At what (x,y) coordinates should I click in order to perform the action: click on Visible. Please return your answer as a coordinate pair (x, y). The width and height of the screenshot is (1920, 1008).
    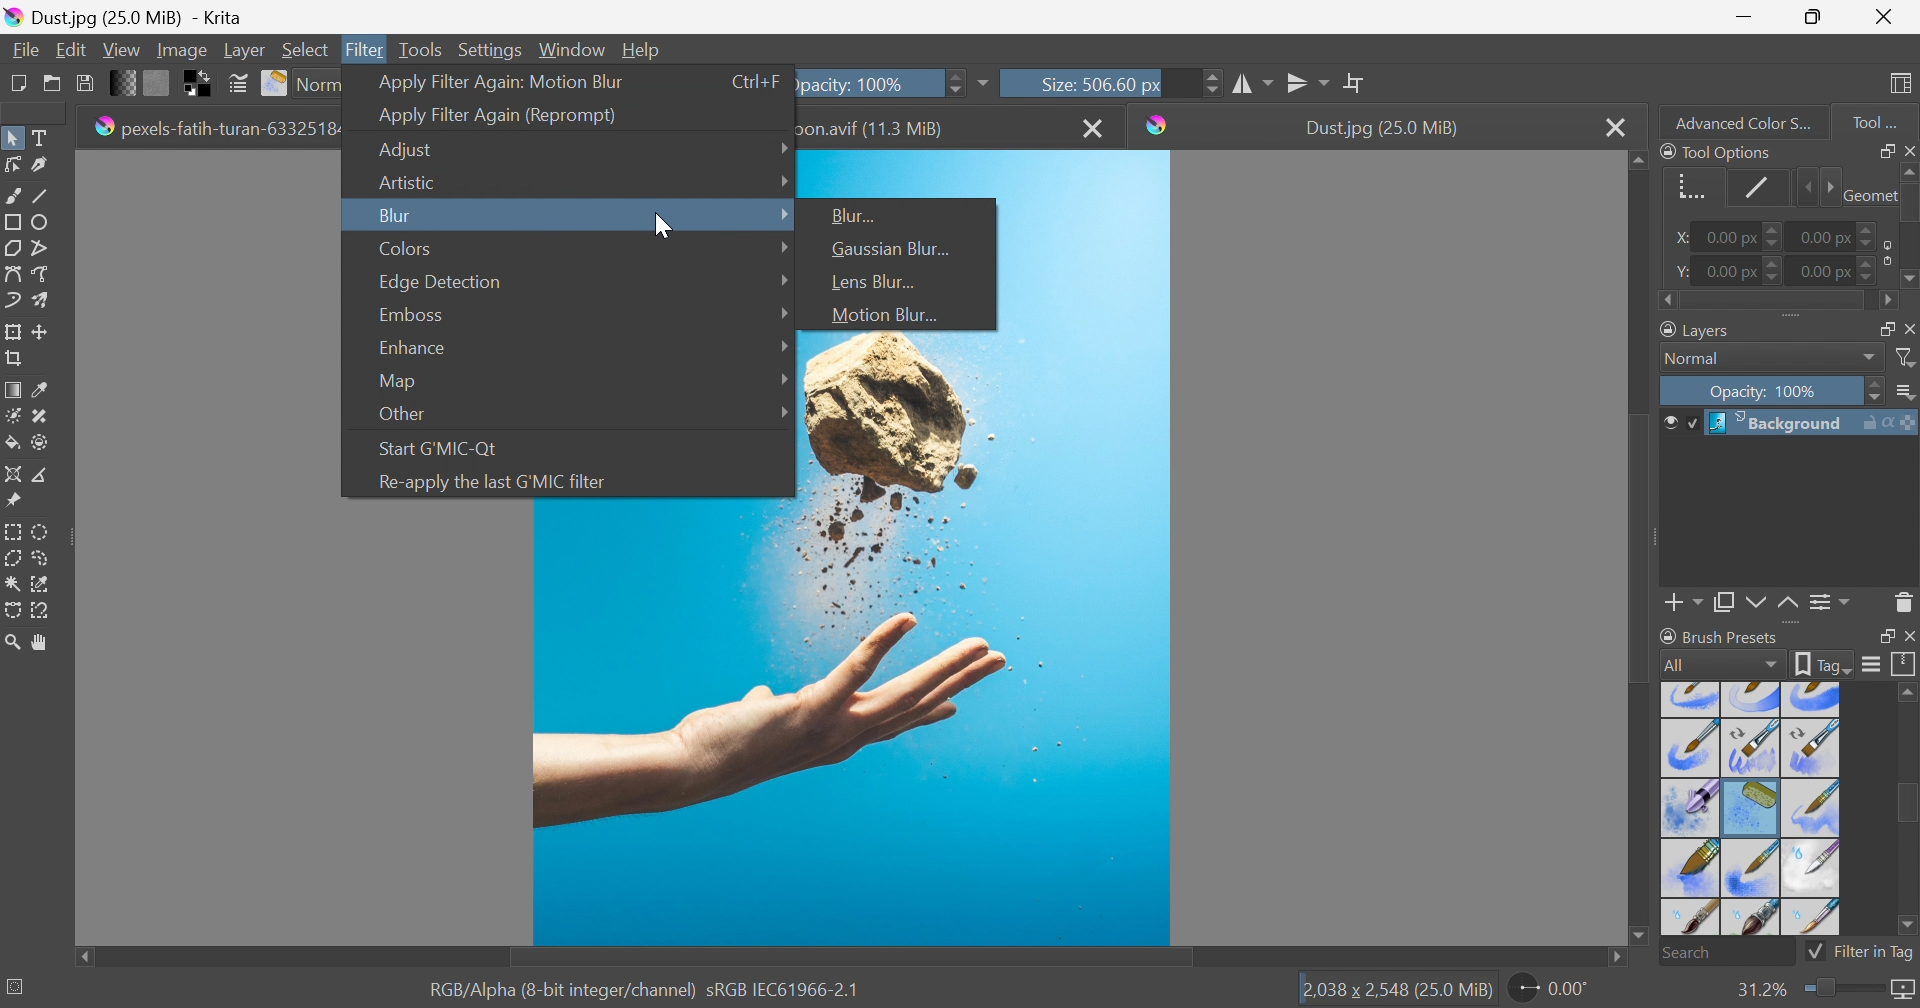
    Looking at the image, I should click on (1678, 423).